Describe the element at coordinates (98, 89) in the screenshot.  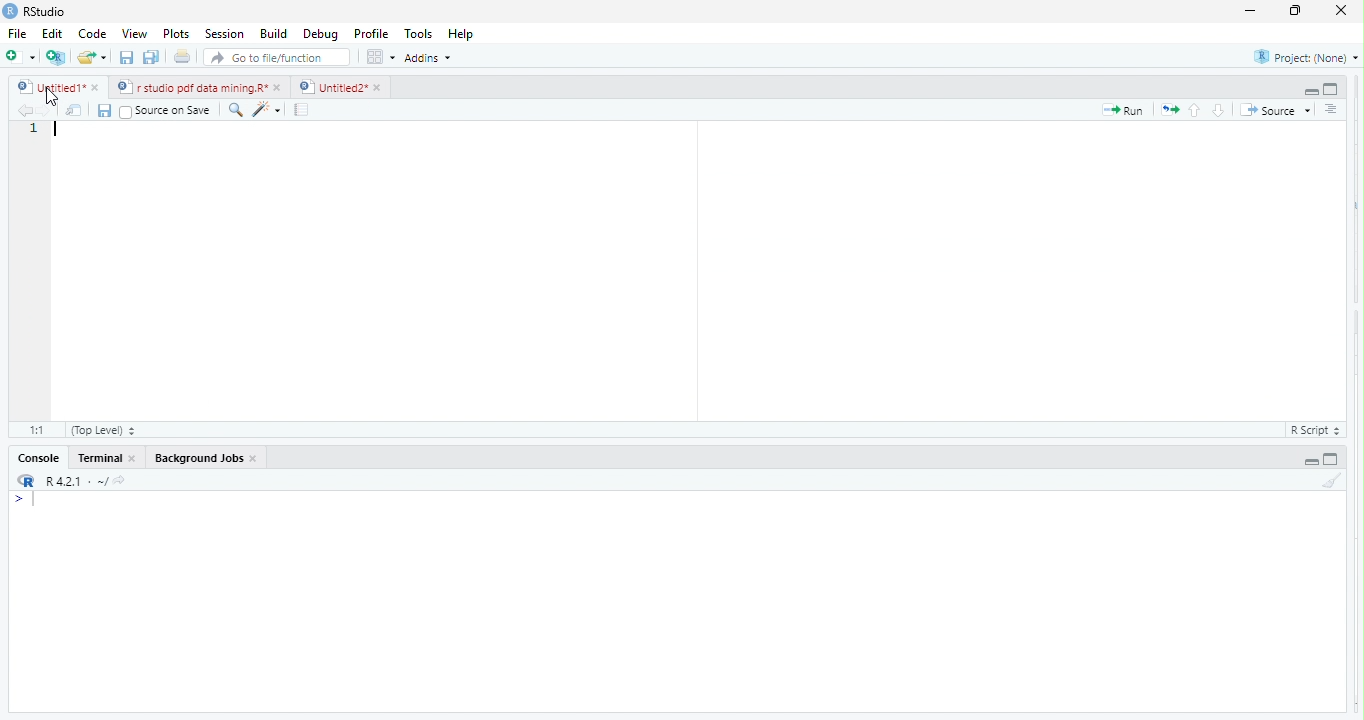
I see `close` at that location.